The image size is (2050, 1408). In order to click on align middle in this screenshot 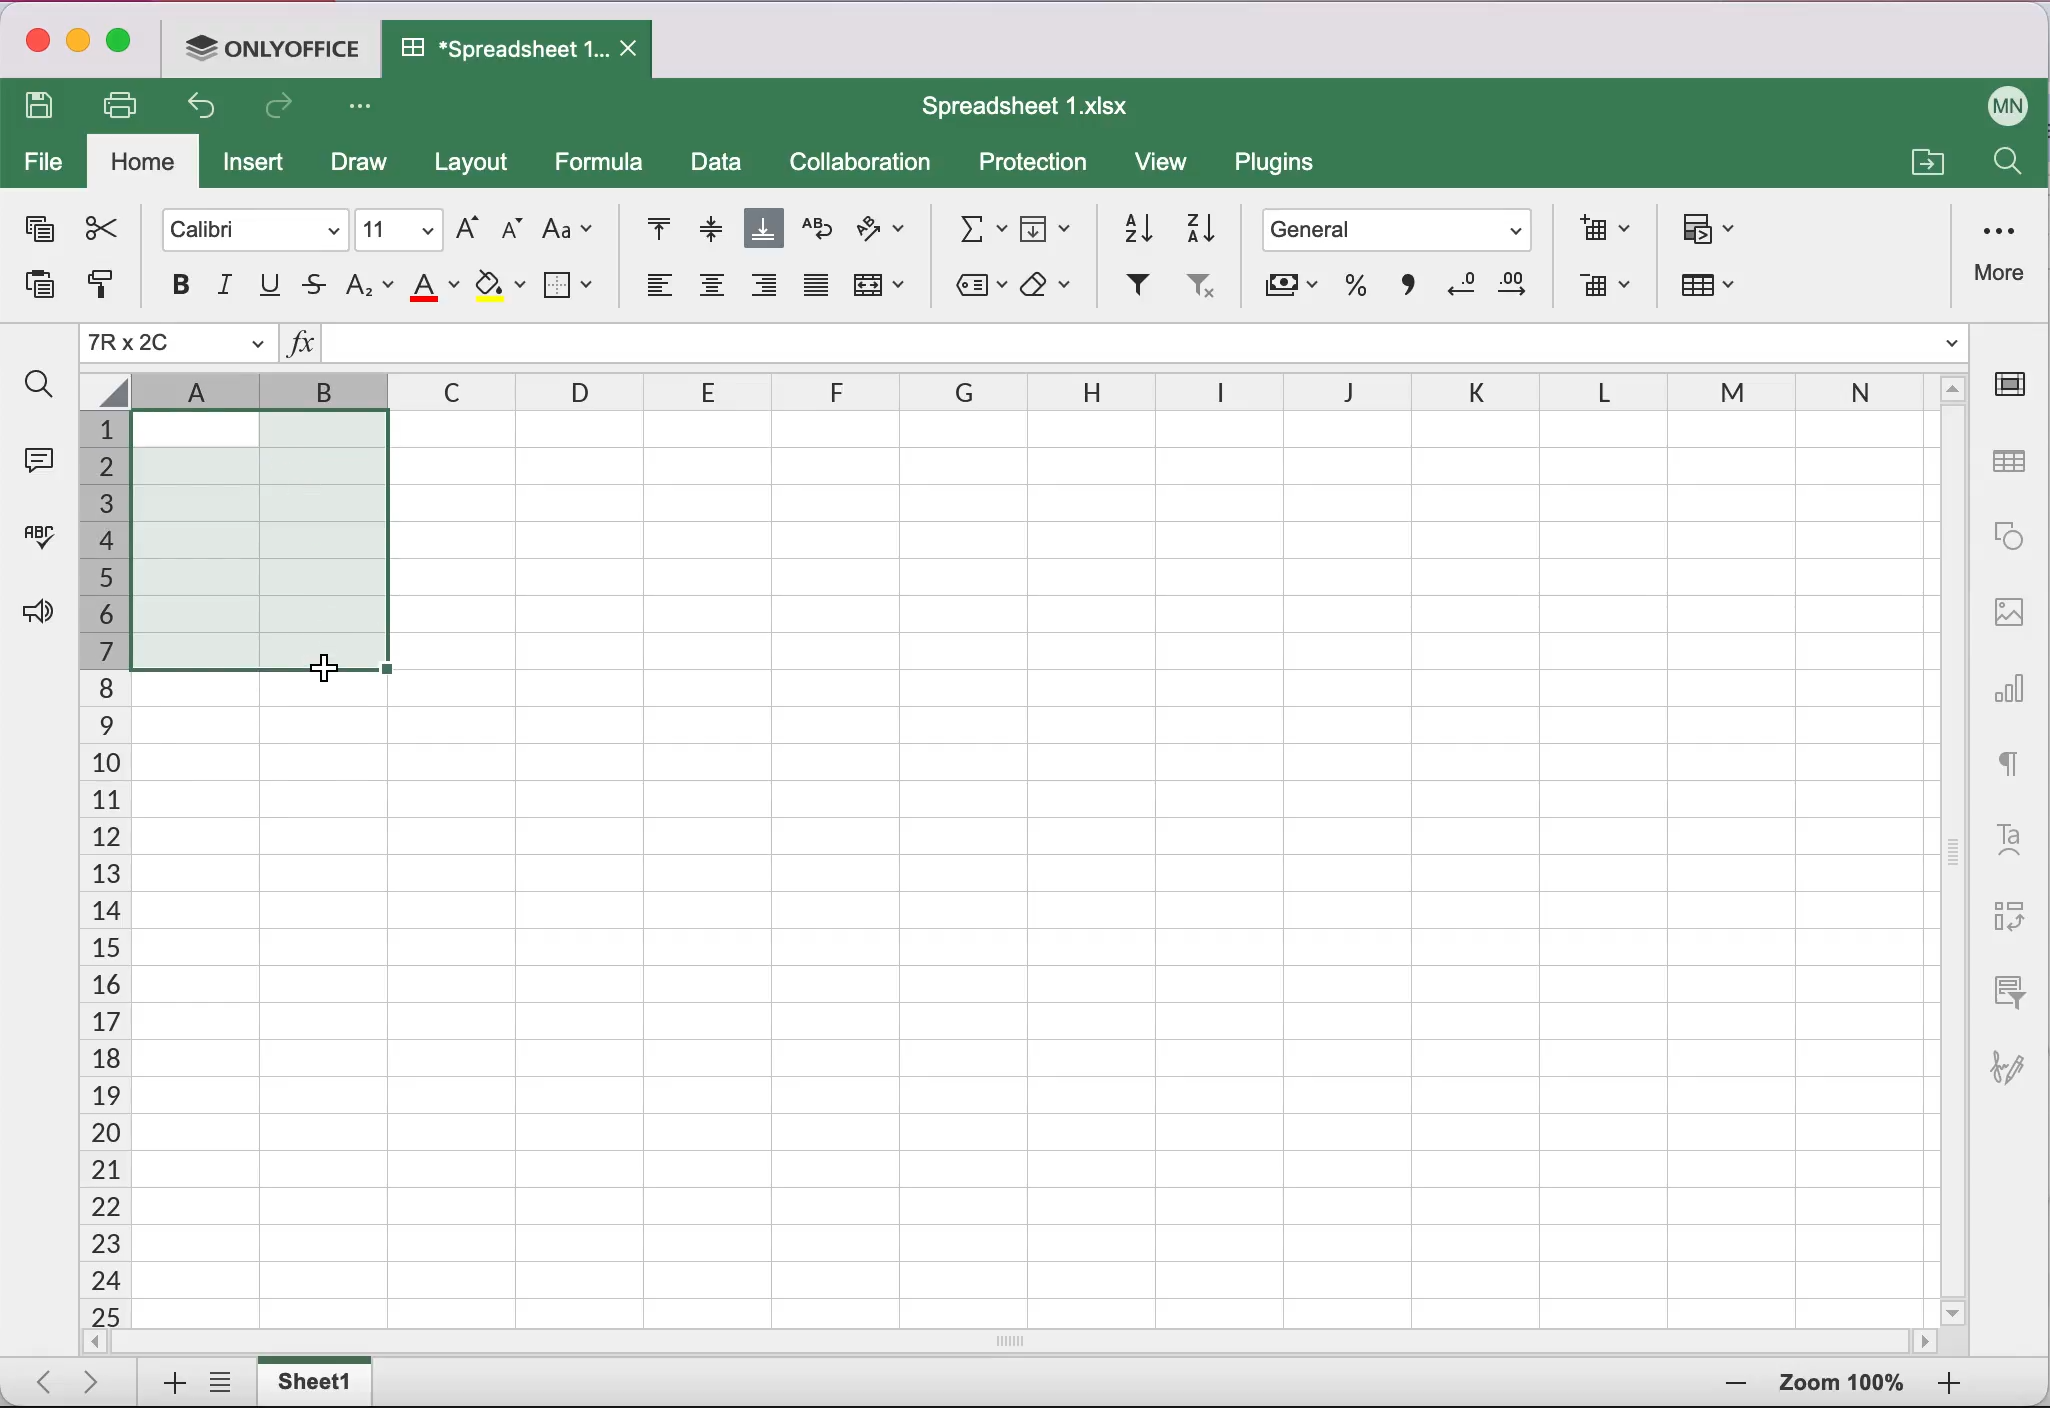, I will do `click(707, 228)`.